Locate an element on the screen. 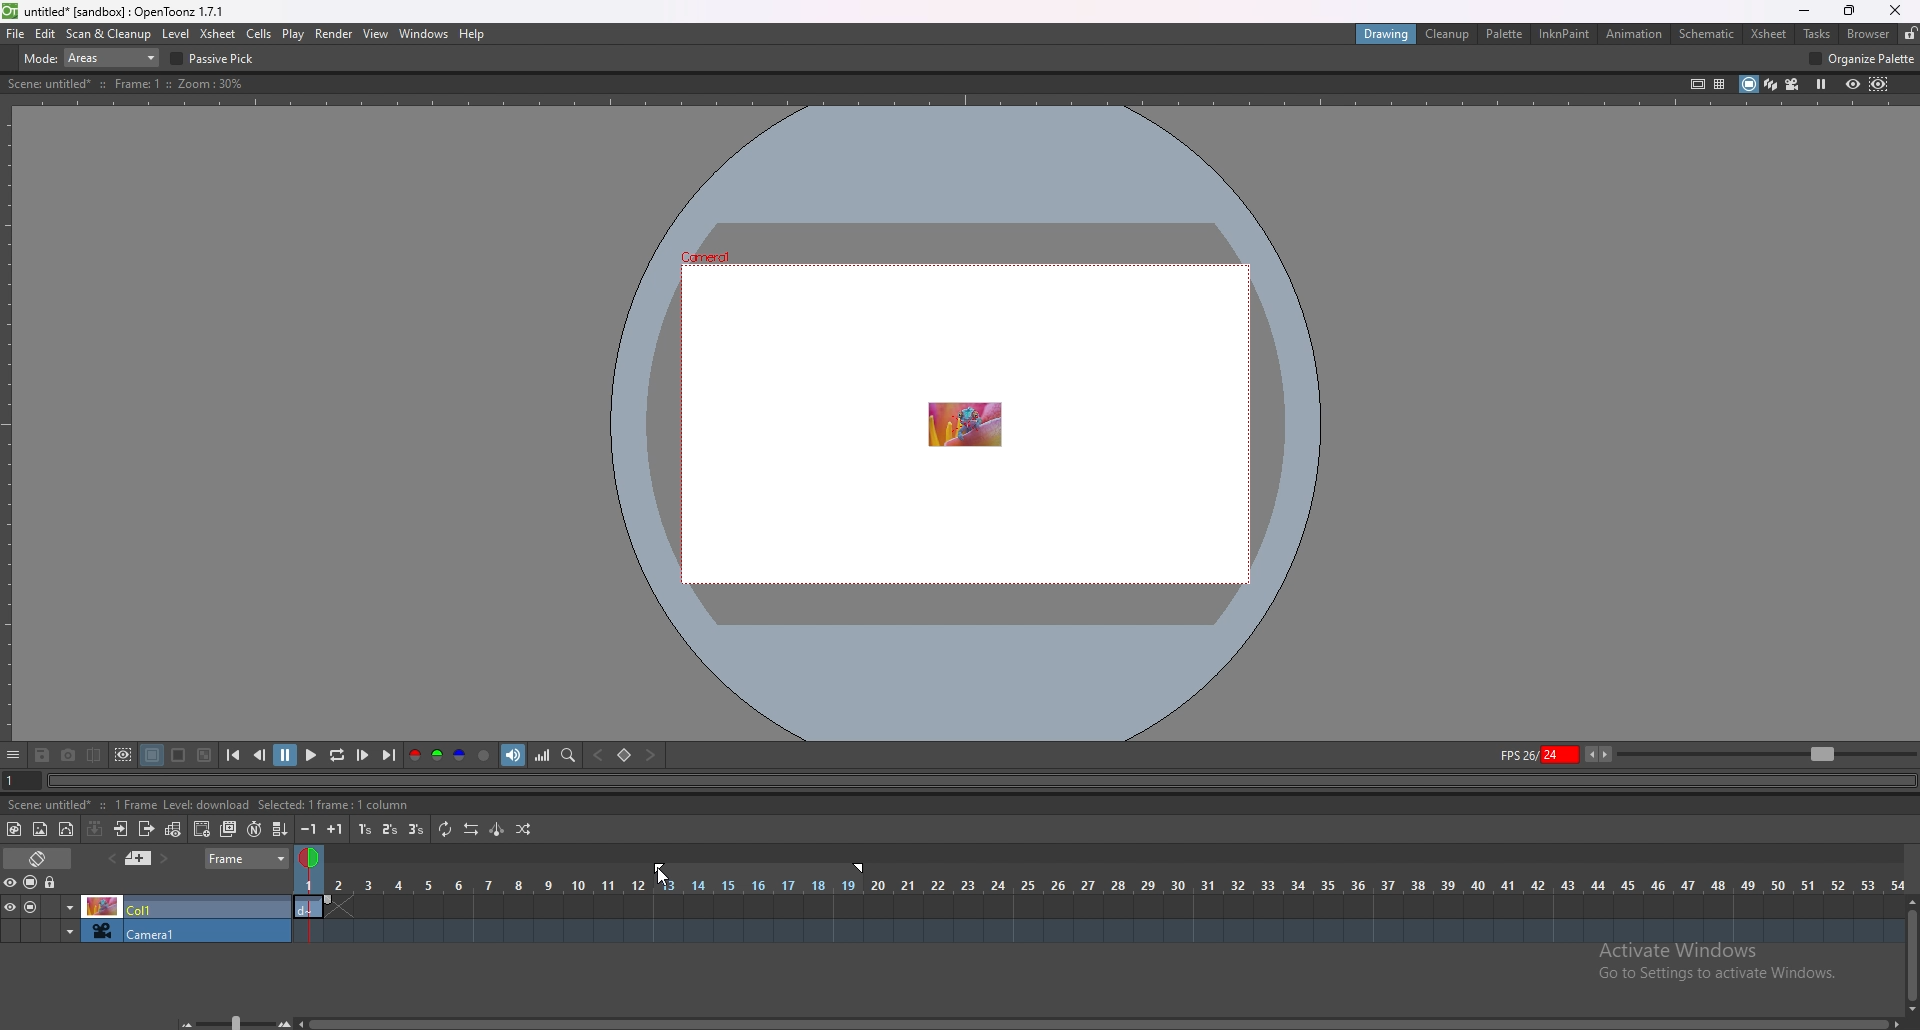 The width and height of the screenshot is (1920, 1030). next memo is located at coordinates (164, 859).